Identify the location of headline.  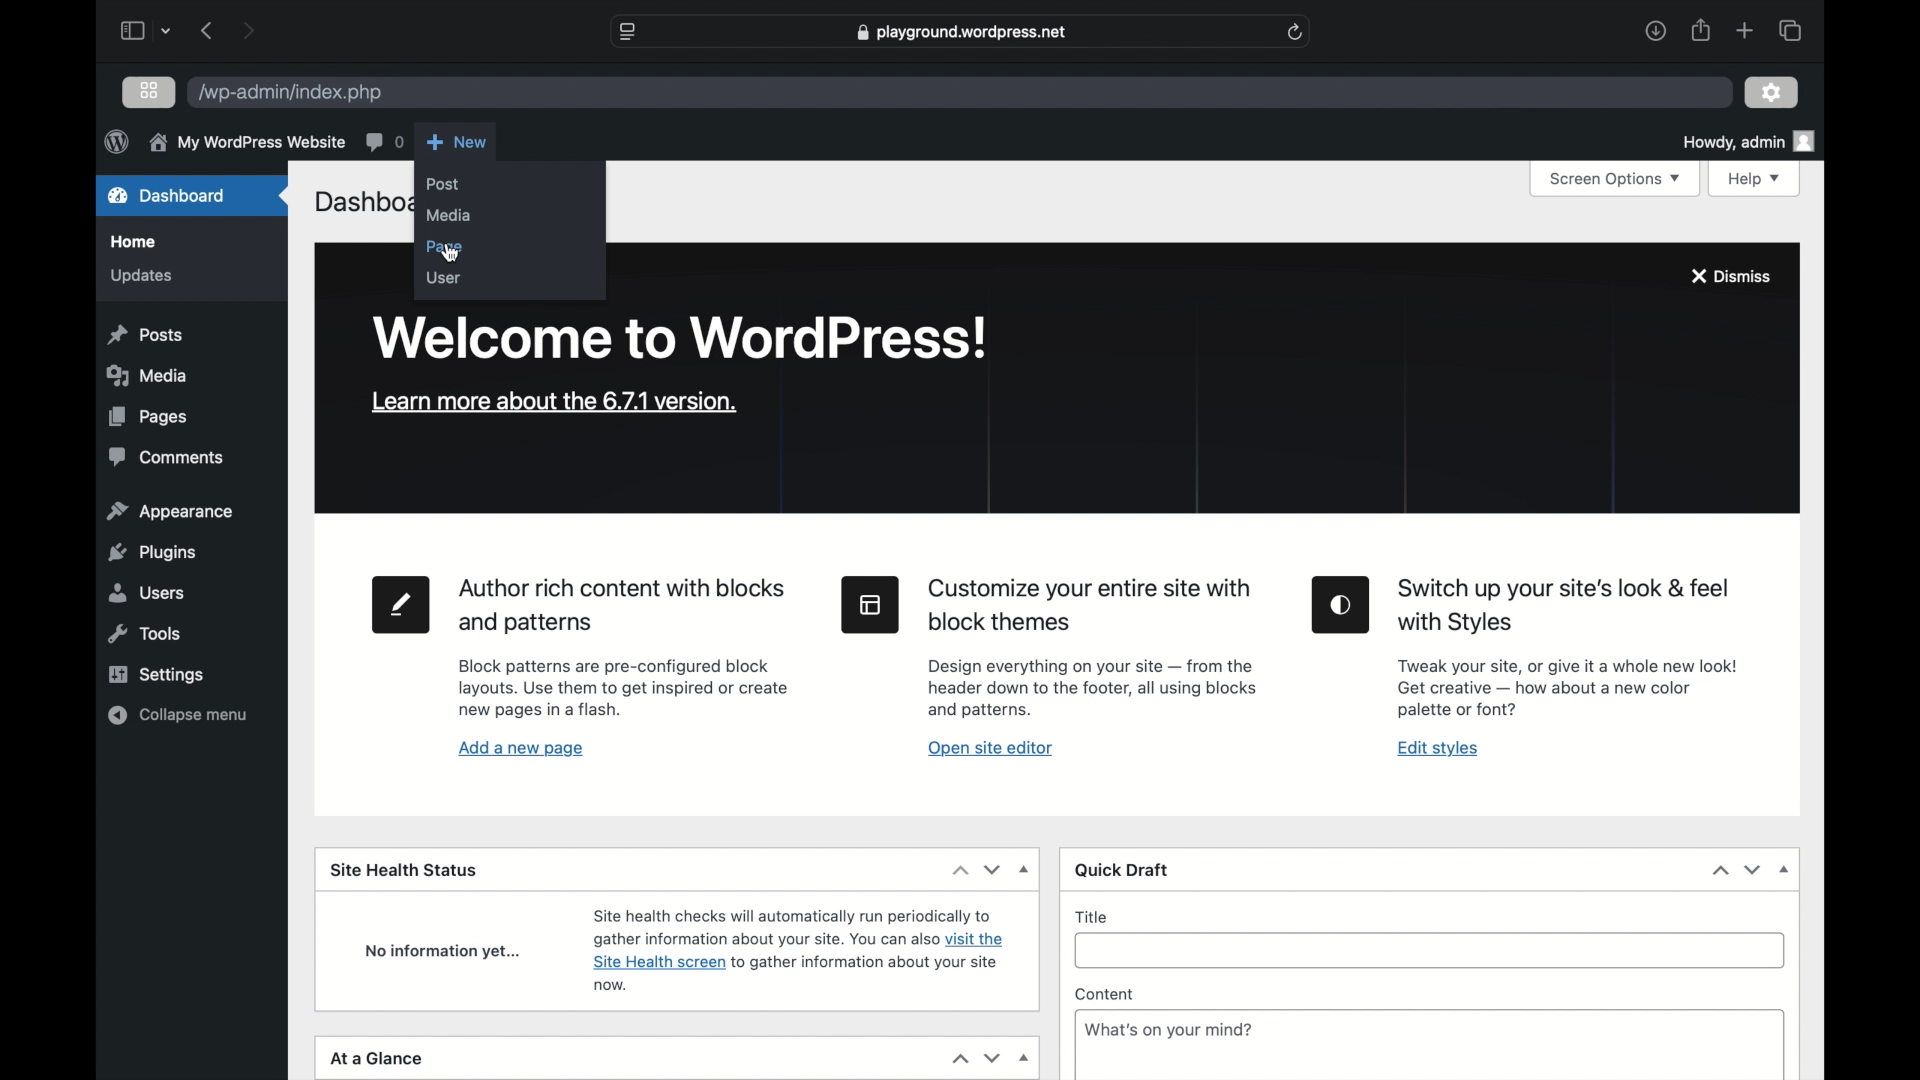
(1091, 605).